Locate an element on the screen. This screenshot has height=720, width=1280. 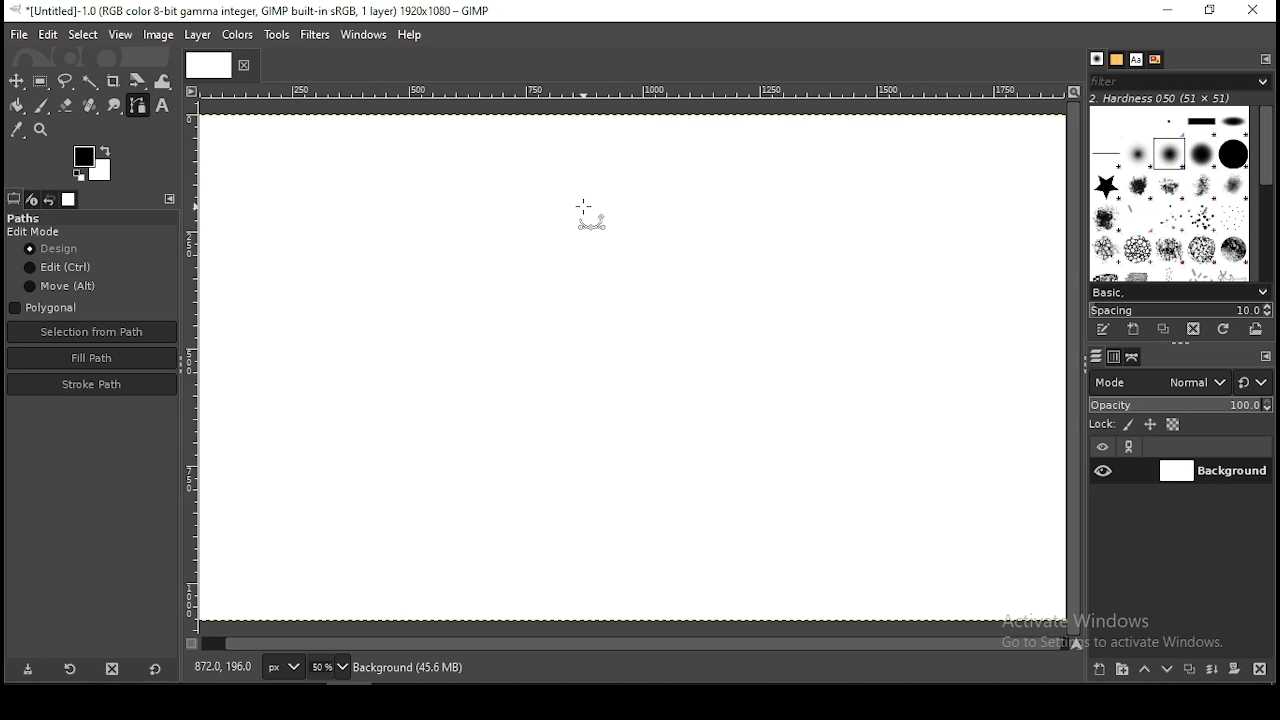
scroll bar is located at coordinates (1263, 194).